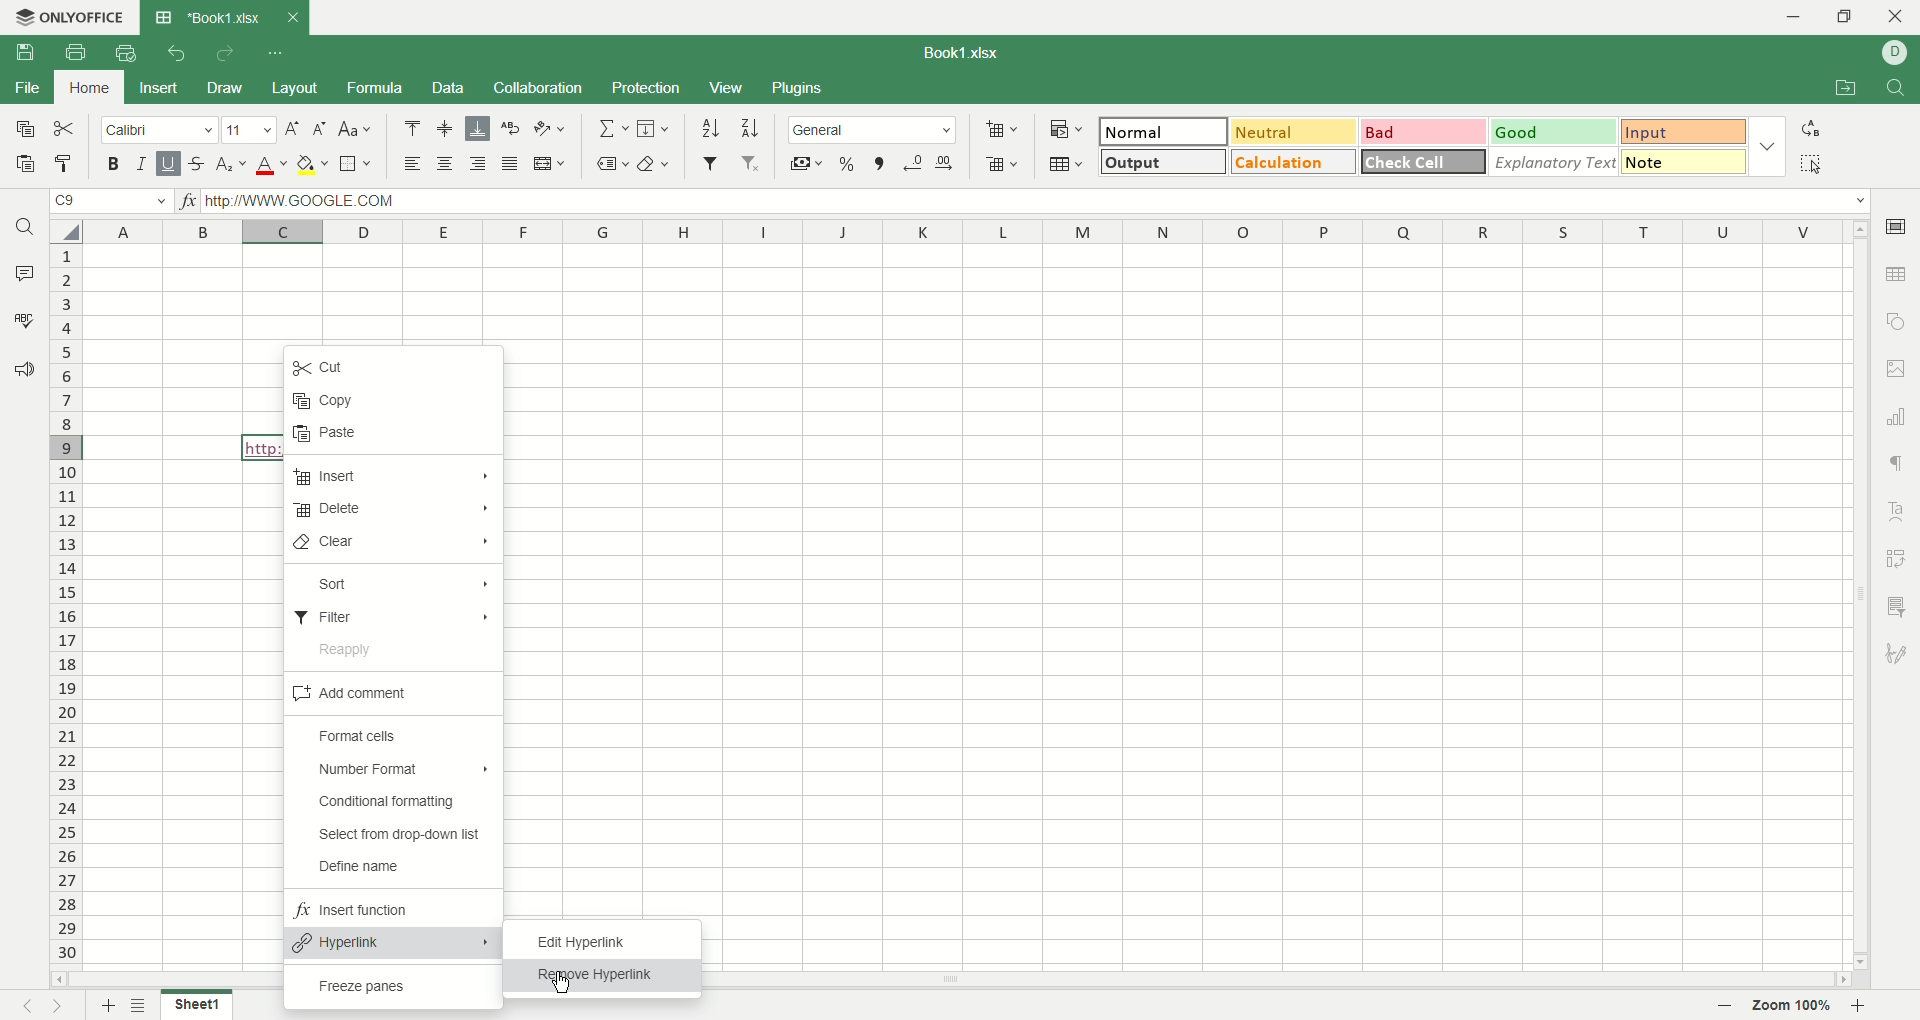 This screenshot has width=1920, height=1020. What do you see at coordinates (1555, 162) in the screenshot?
I see `explanatory text ` at bounding box center [1555, 162].